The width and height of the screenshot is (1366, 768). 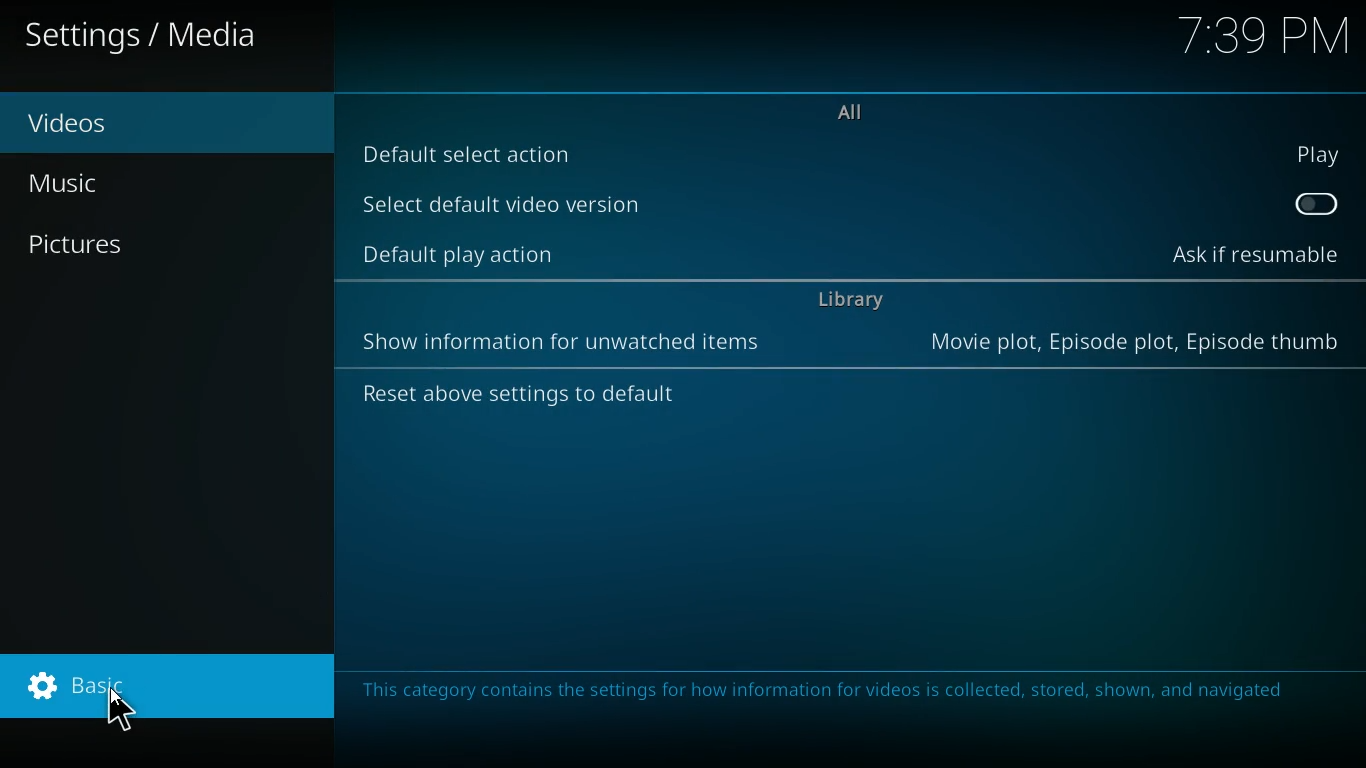 What do you see at coordinates (835, 686) in the screenshot?
I see `message` at bounding box center [835, 686].